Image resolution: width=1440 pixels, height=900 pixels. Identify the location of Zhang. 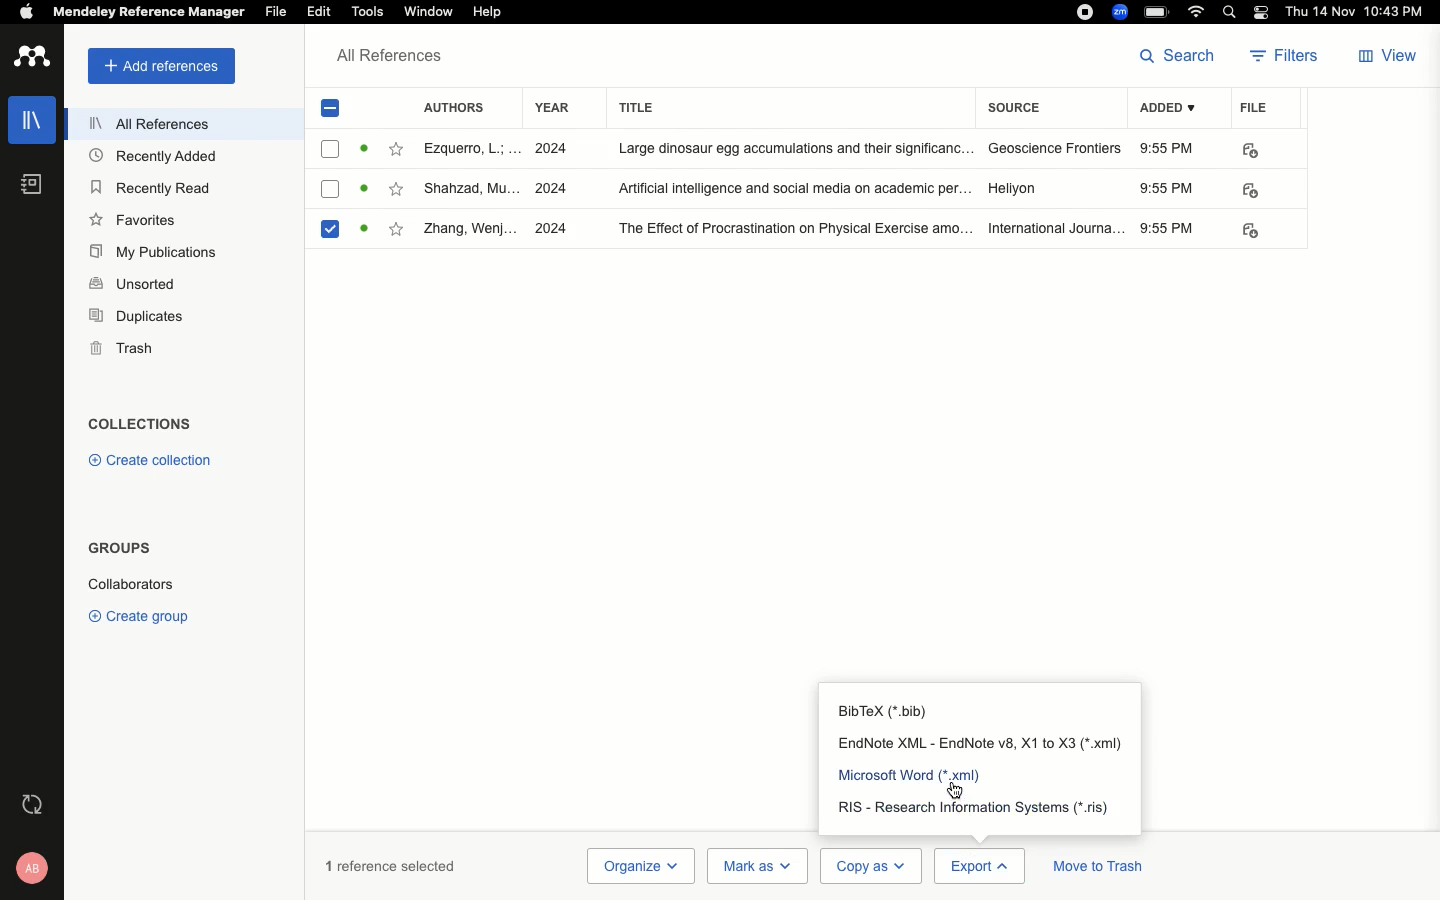
(470, 230).